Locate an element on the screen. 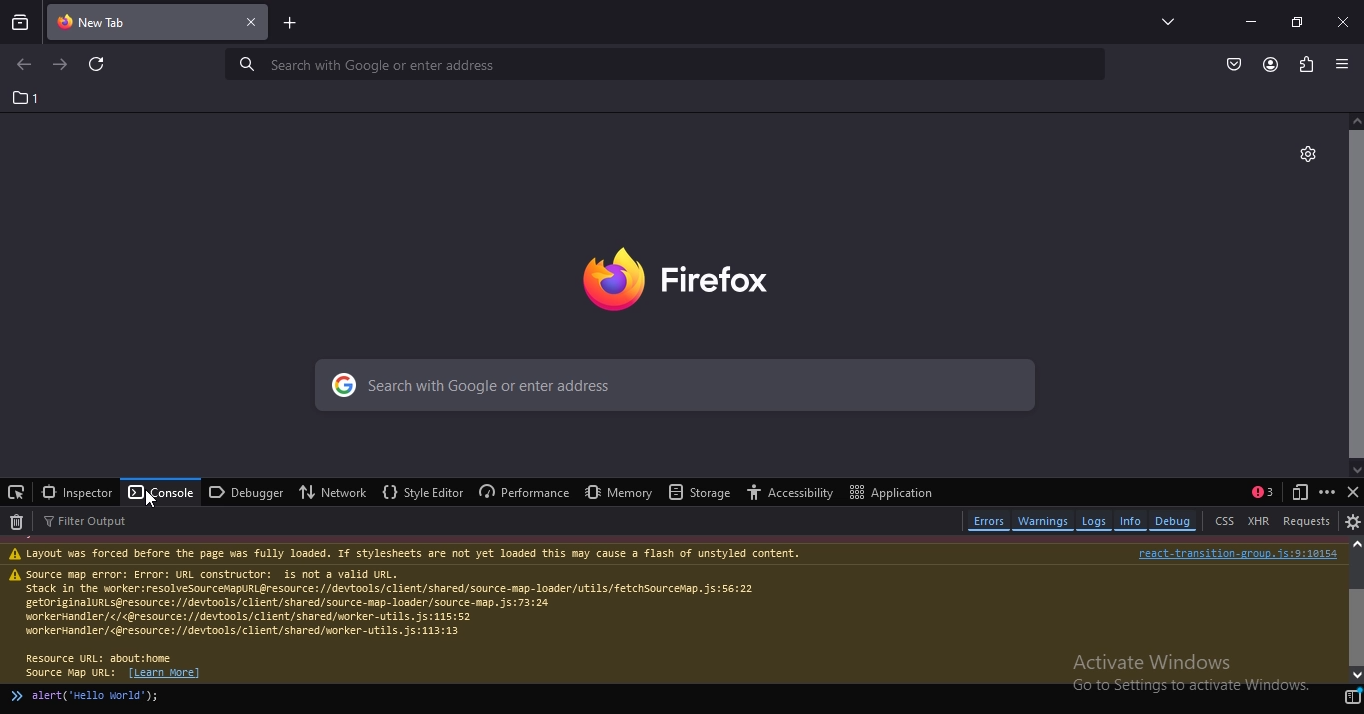 This screenshot has height=714, width=1364. 1 is located at coordinates (24, 97).